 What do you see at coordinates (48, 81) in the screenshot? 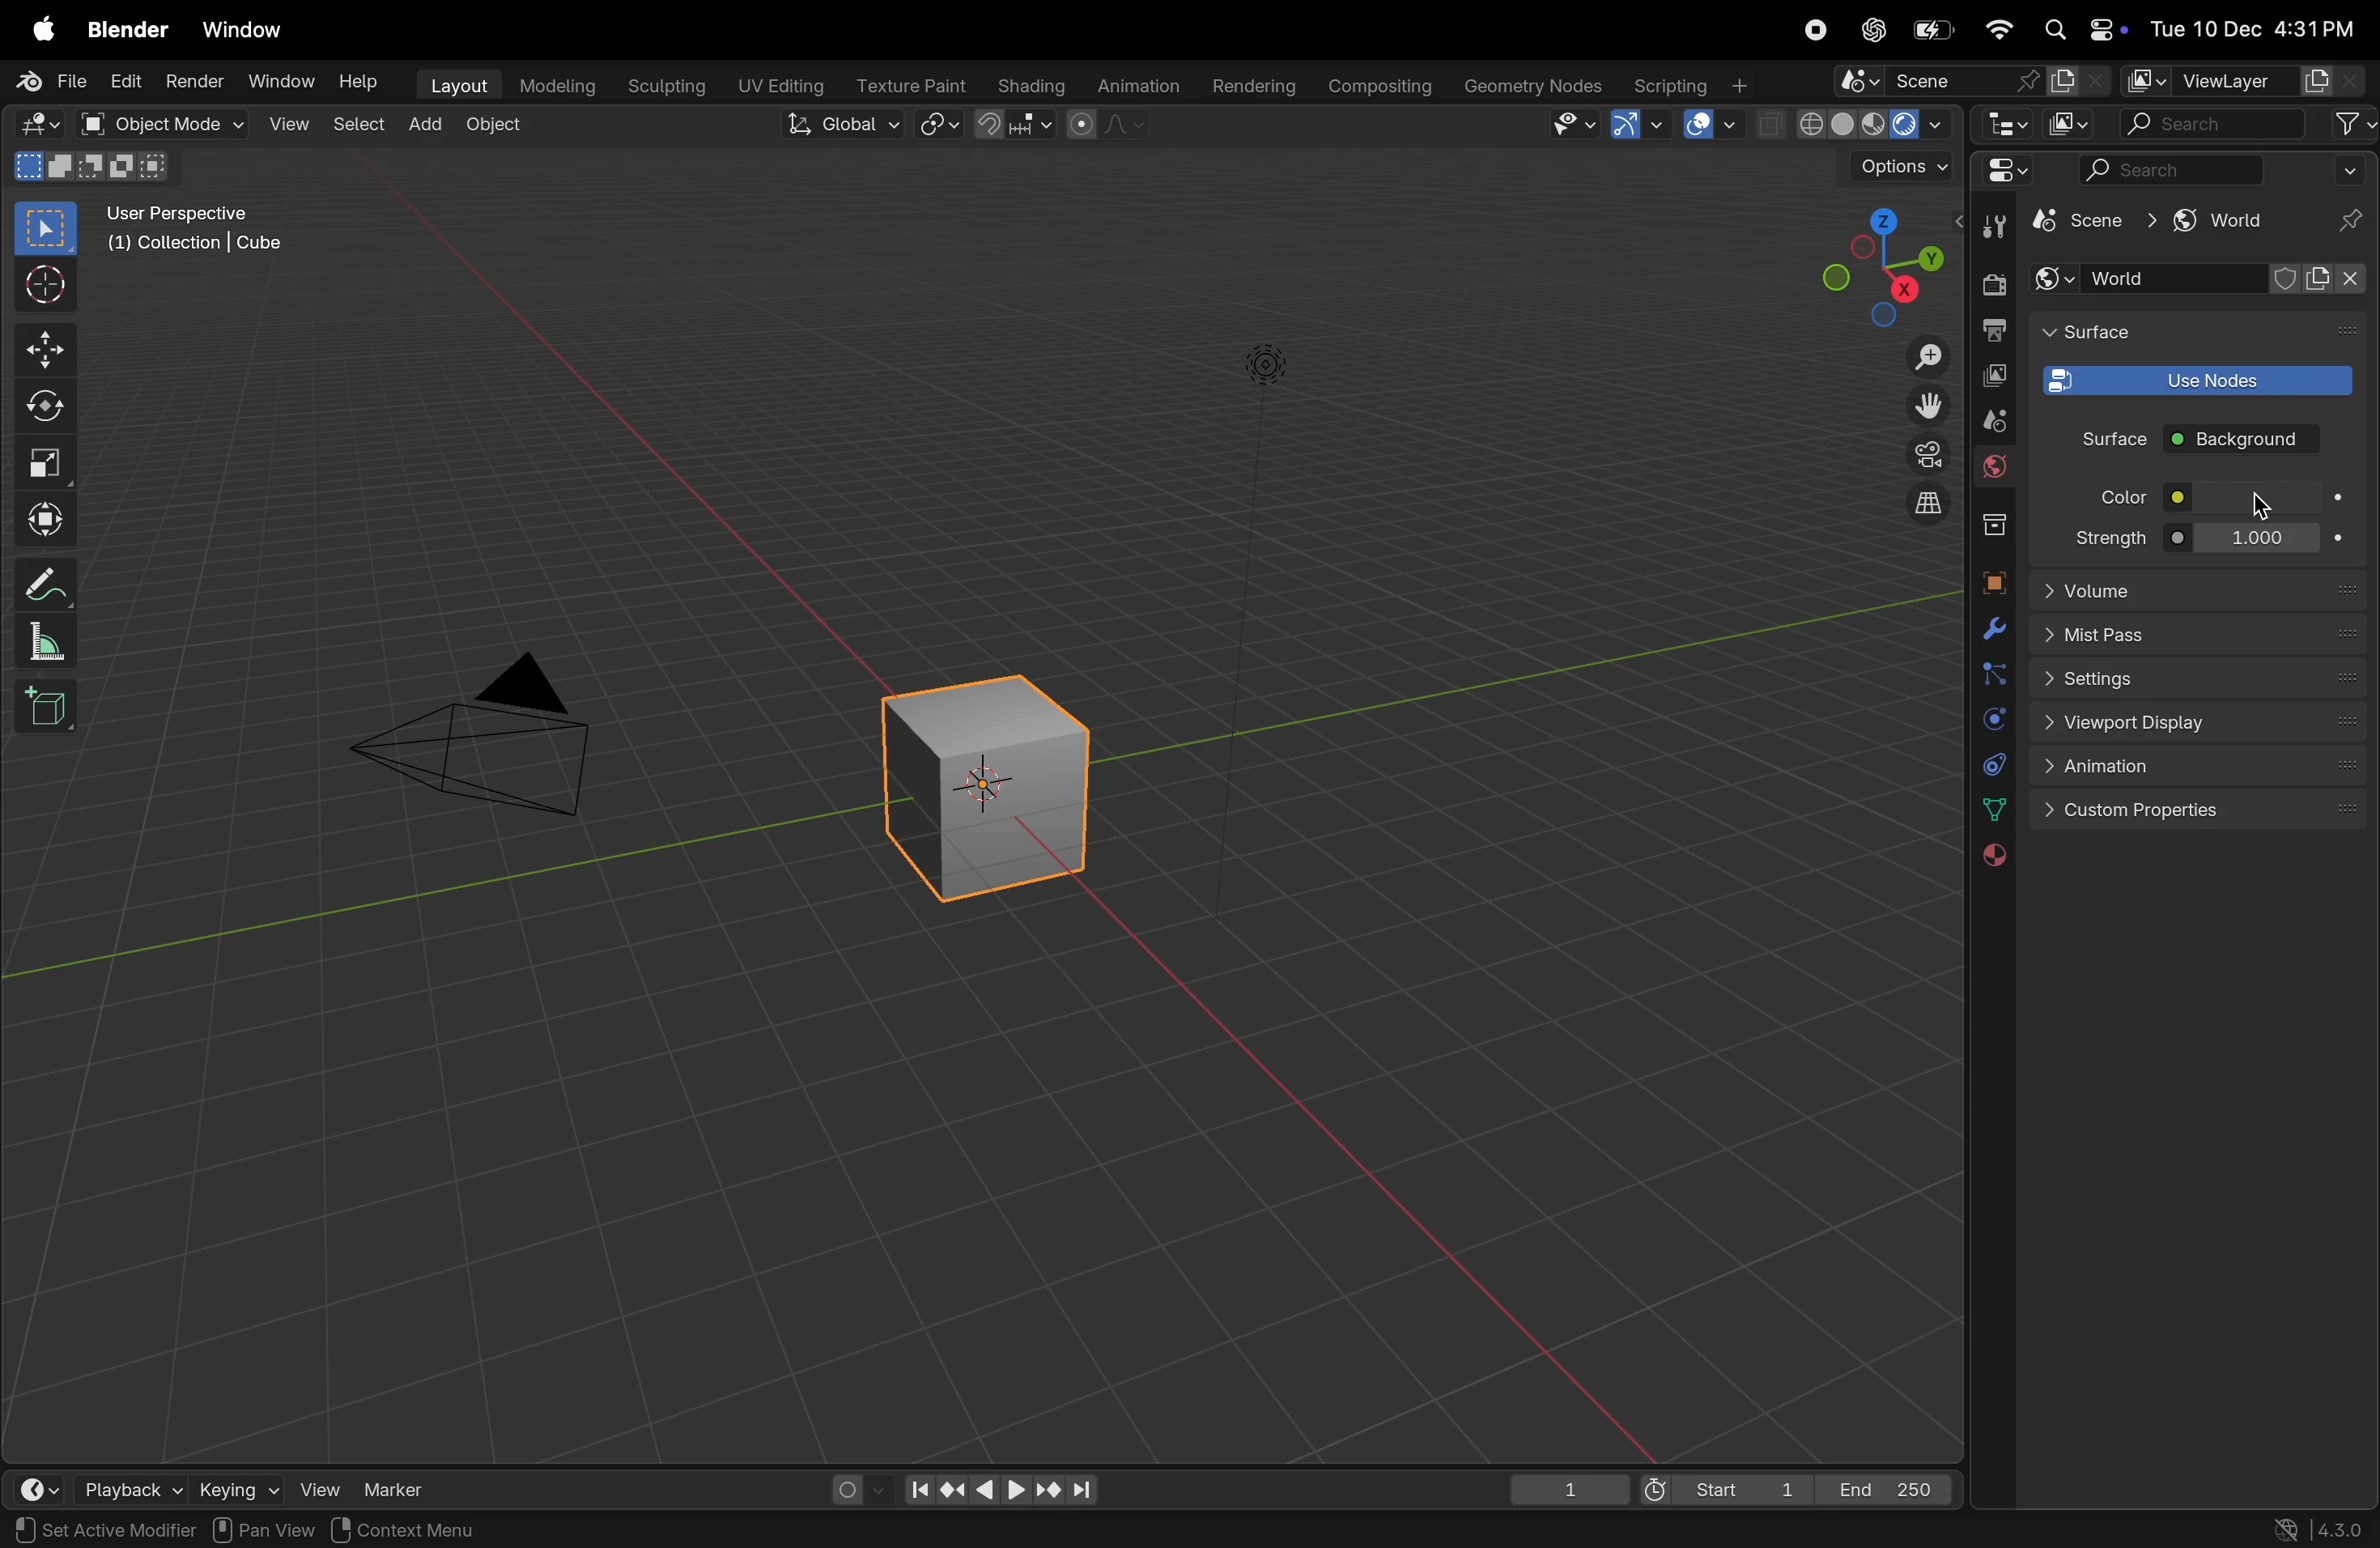
I see `File` at bounding box center [48, 81].